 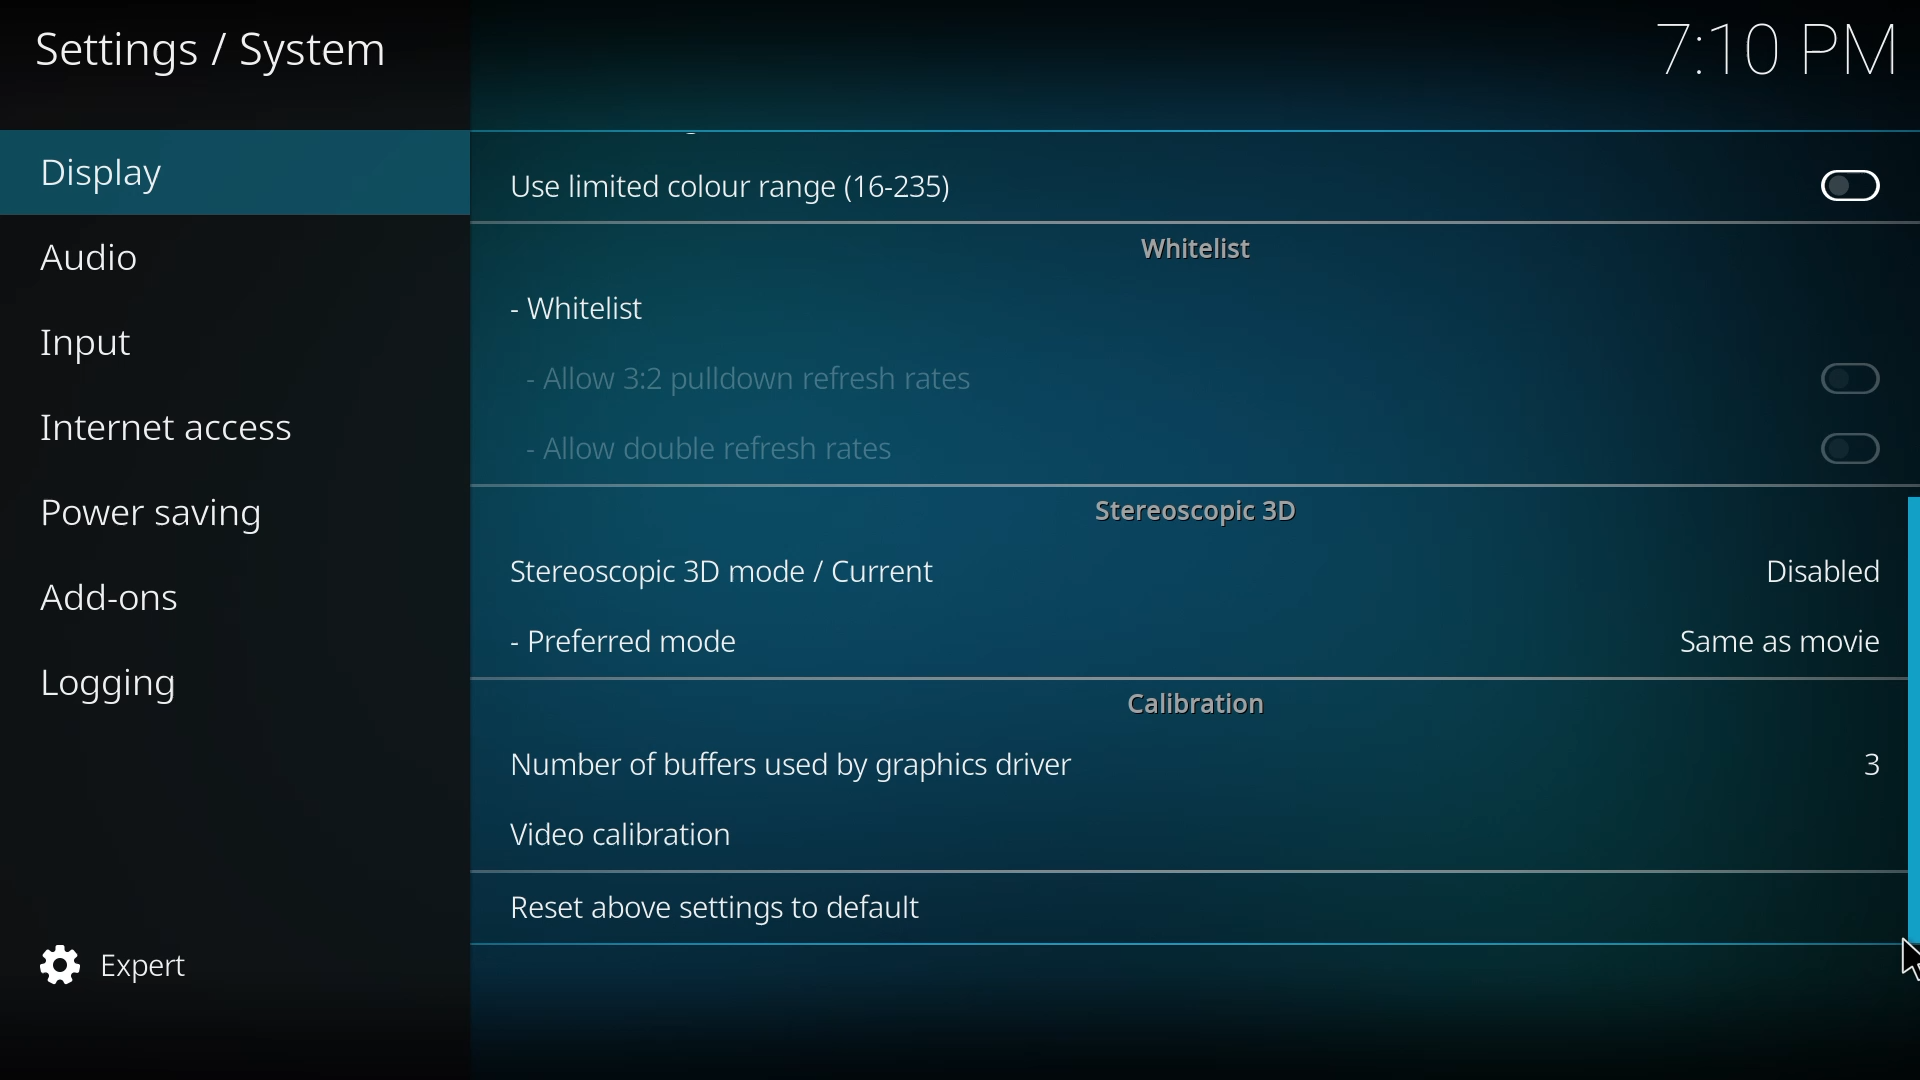 I want to click on internet access, so click(x=172, y=426).